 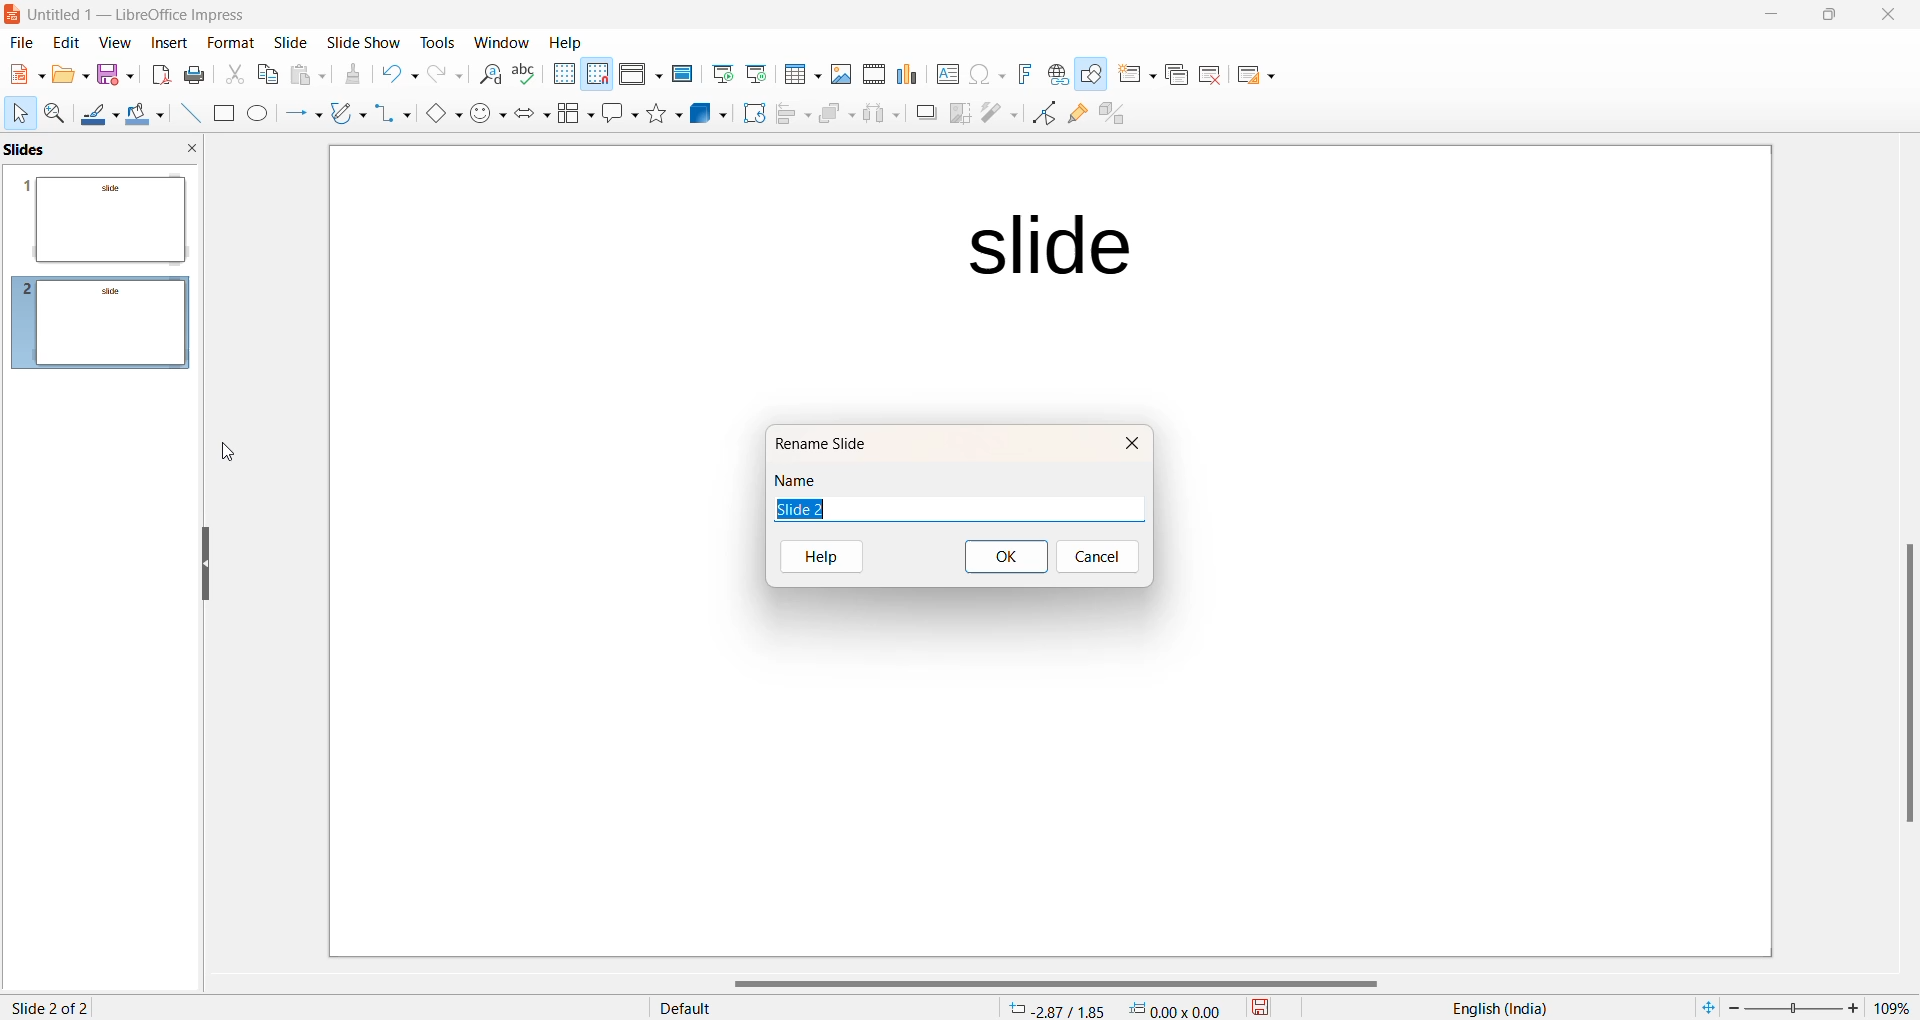 What do you see at coordinates (525, 74) in the screenshot?
I see `Spellings` at bounding box center [525, 74].